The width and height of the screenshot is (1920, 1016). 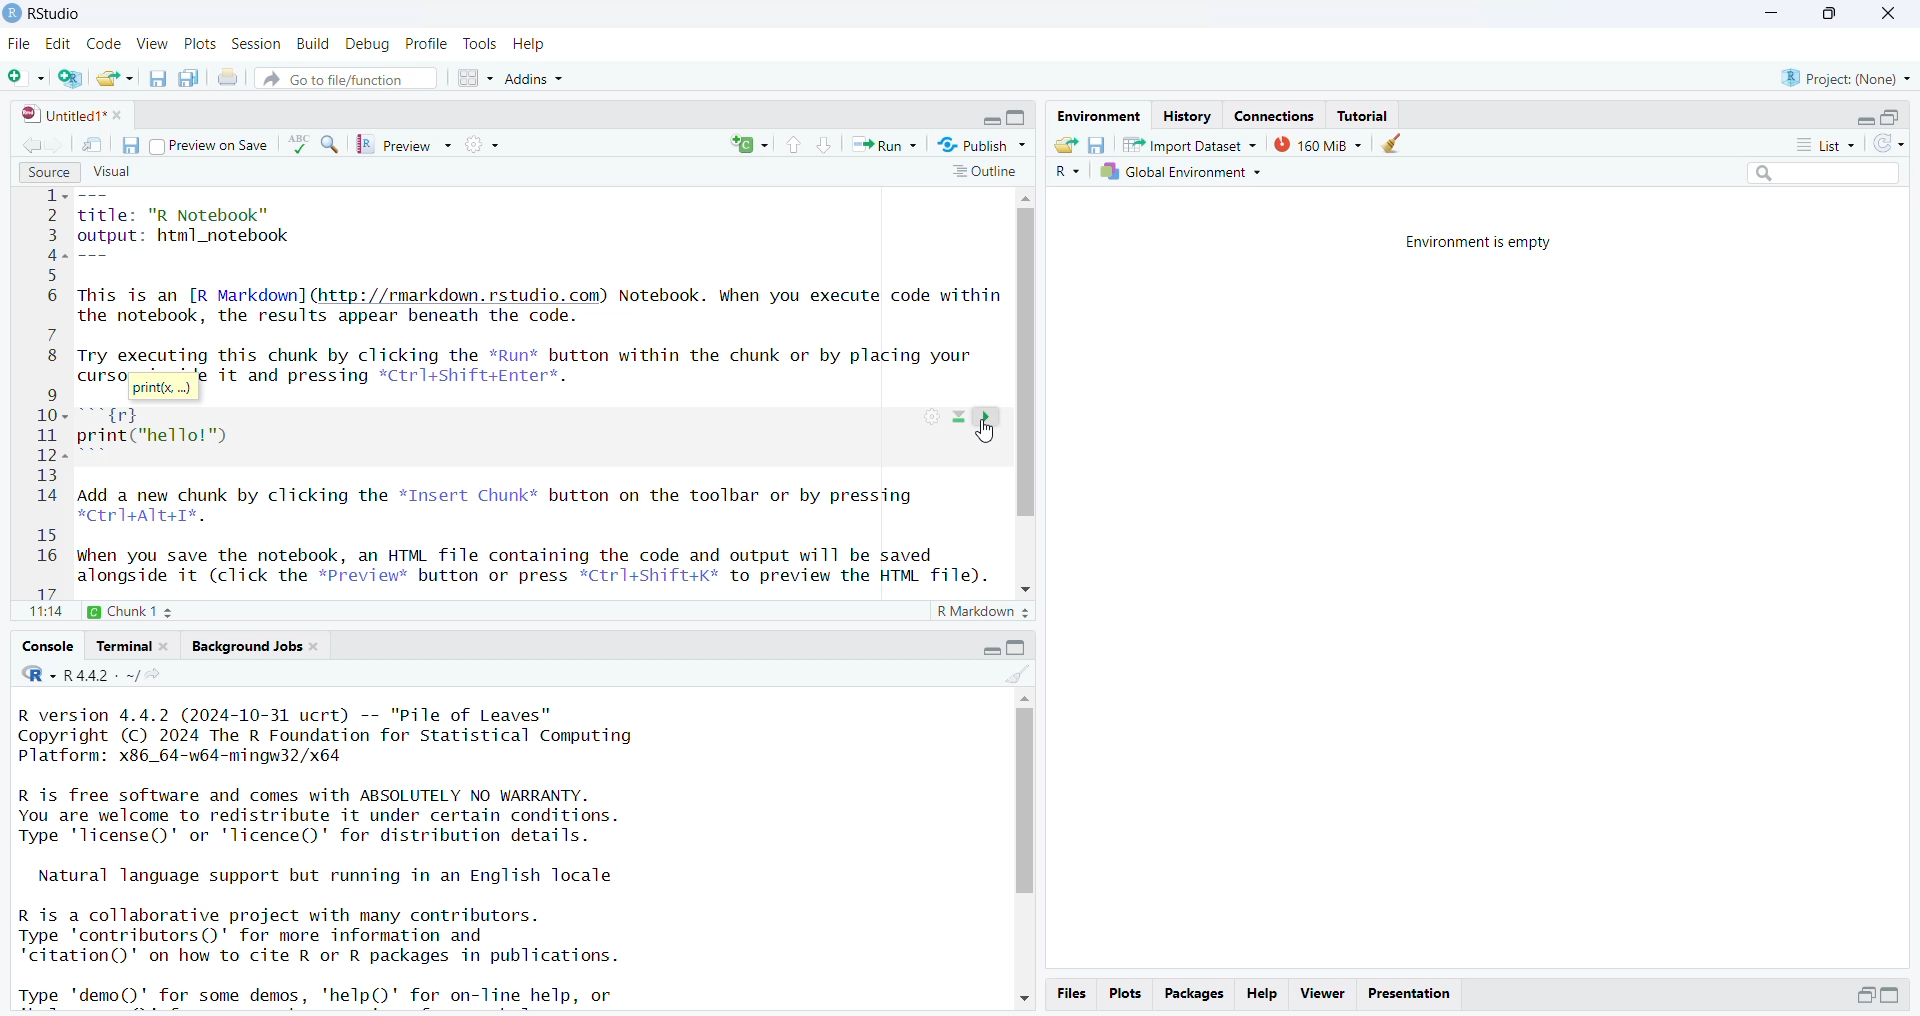 I want to click on preview, so click(x=409, y=145).